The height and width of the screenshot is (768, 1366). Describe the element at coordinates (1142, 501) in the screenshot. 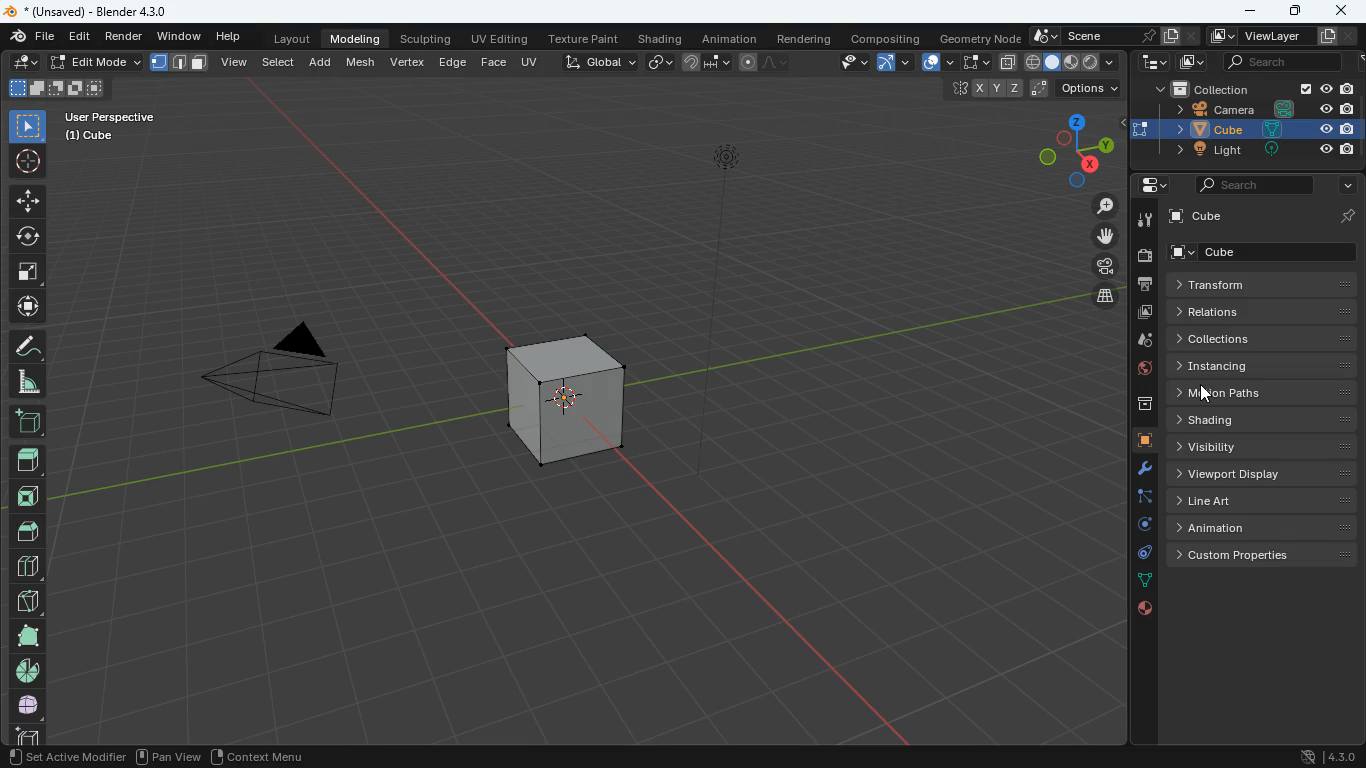

I see `edge` at that location.